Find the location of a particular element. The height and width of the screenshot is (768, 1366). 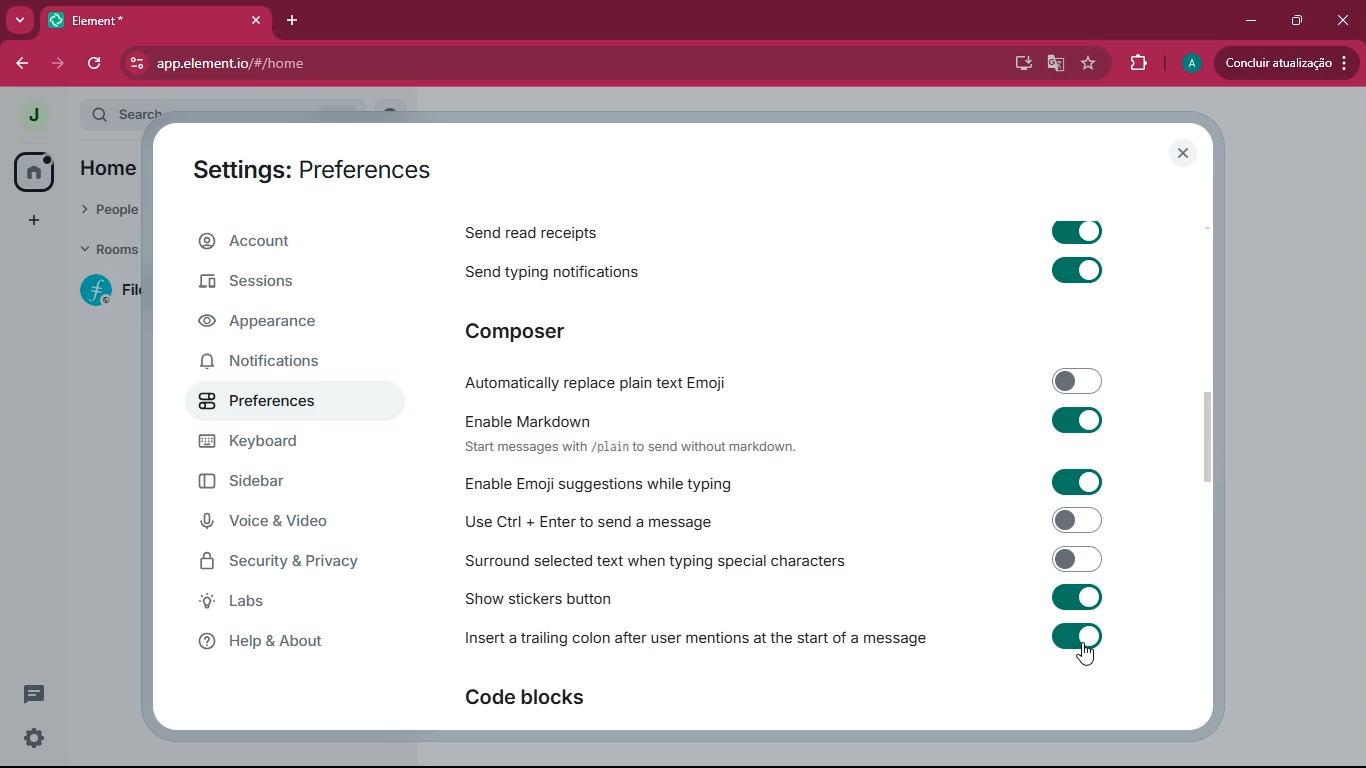

code blocks is located at coordinates (534, 697).